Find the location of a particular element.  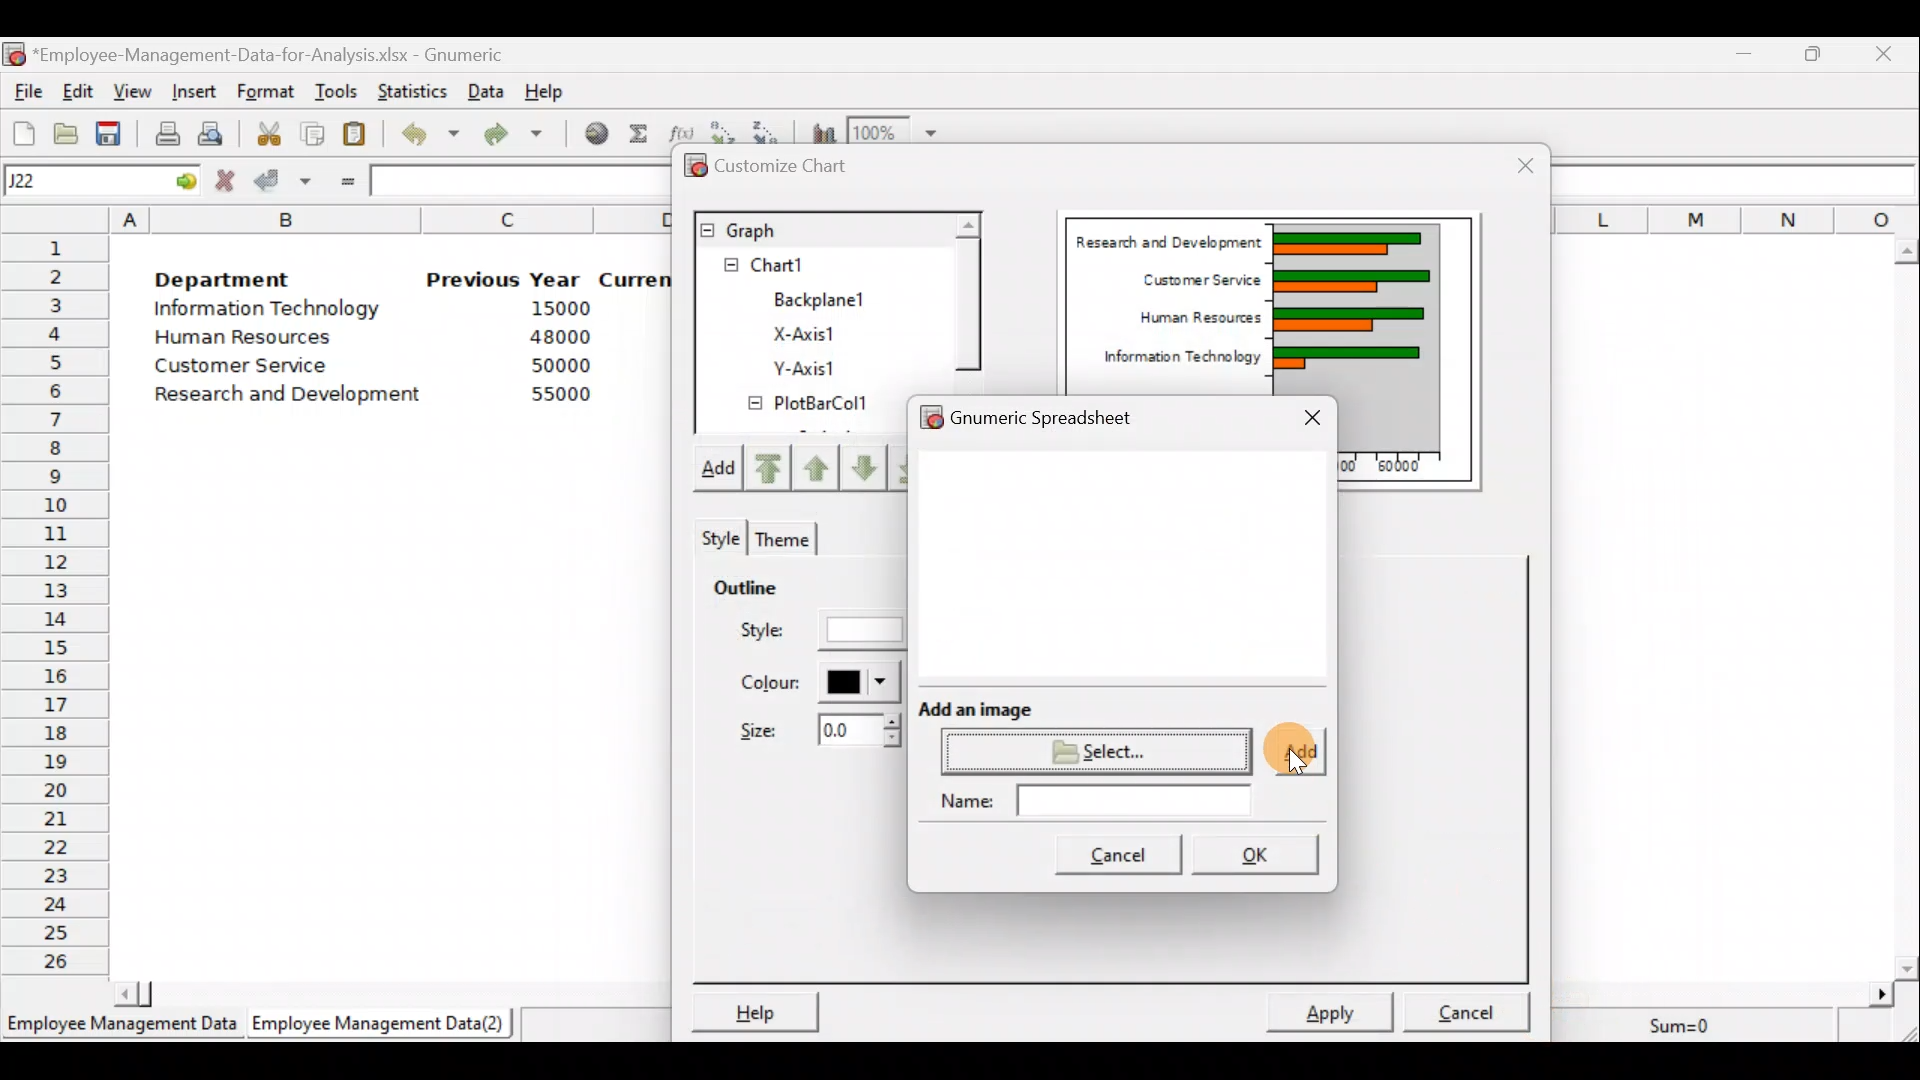

55000 is located at coordinates (558, 396).